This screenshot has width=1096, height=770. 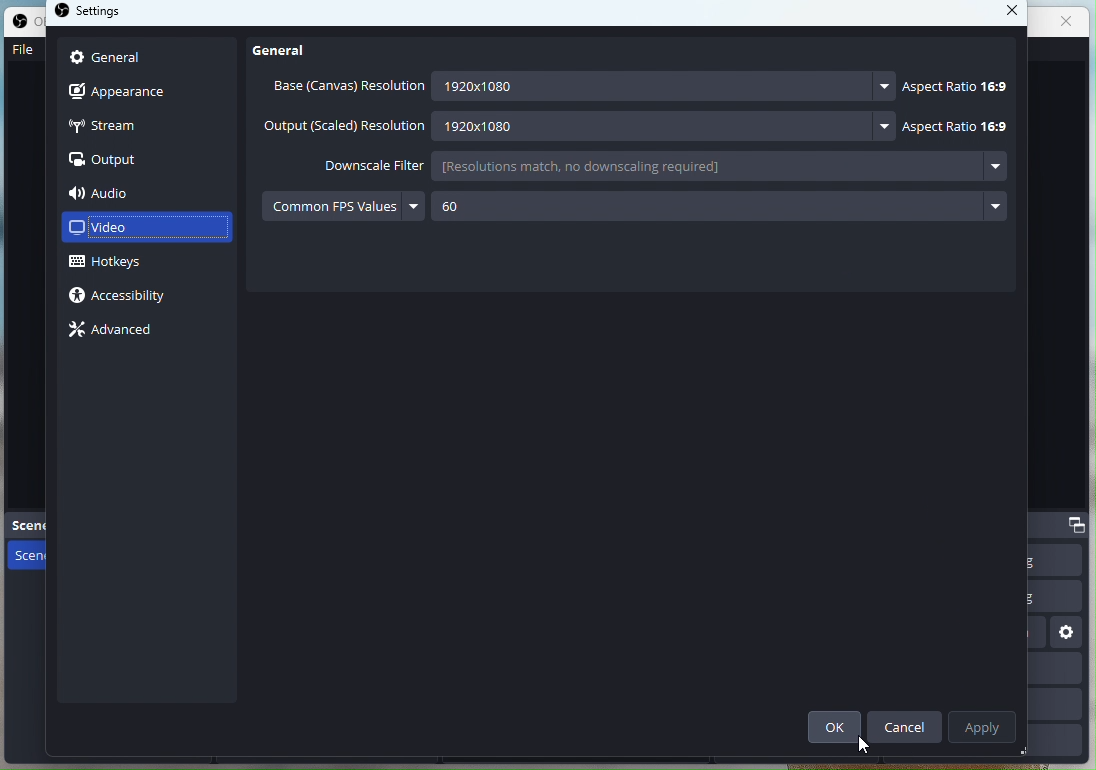 I want to click on settings, so click(x=108, y=14).